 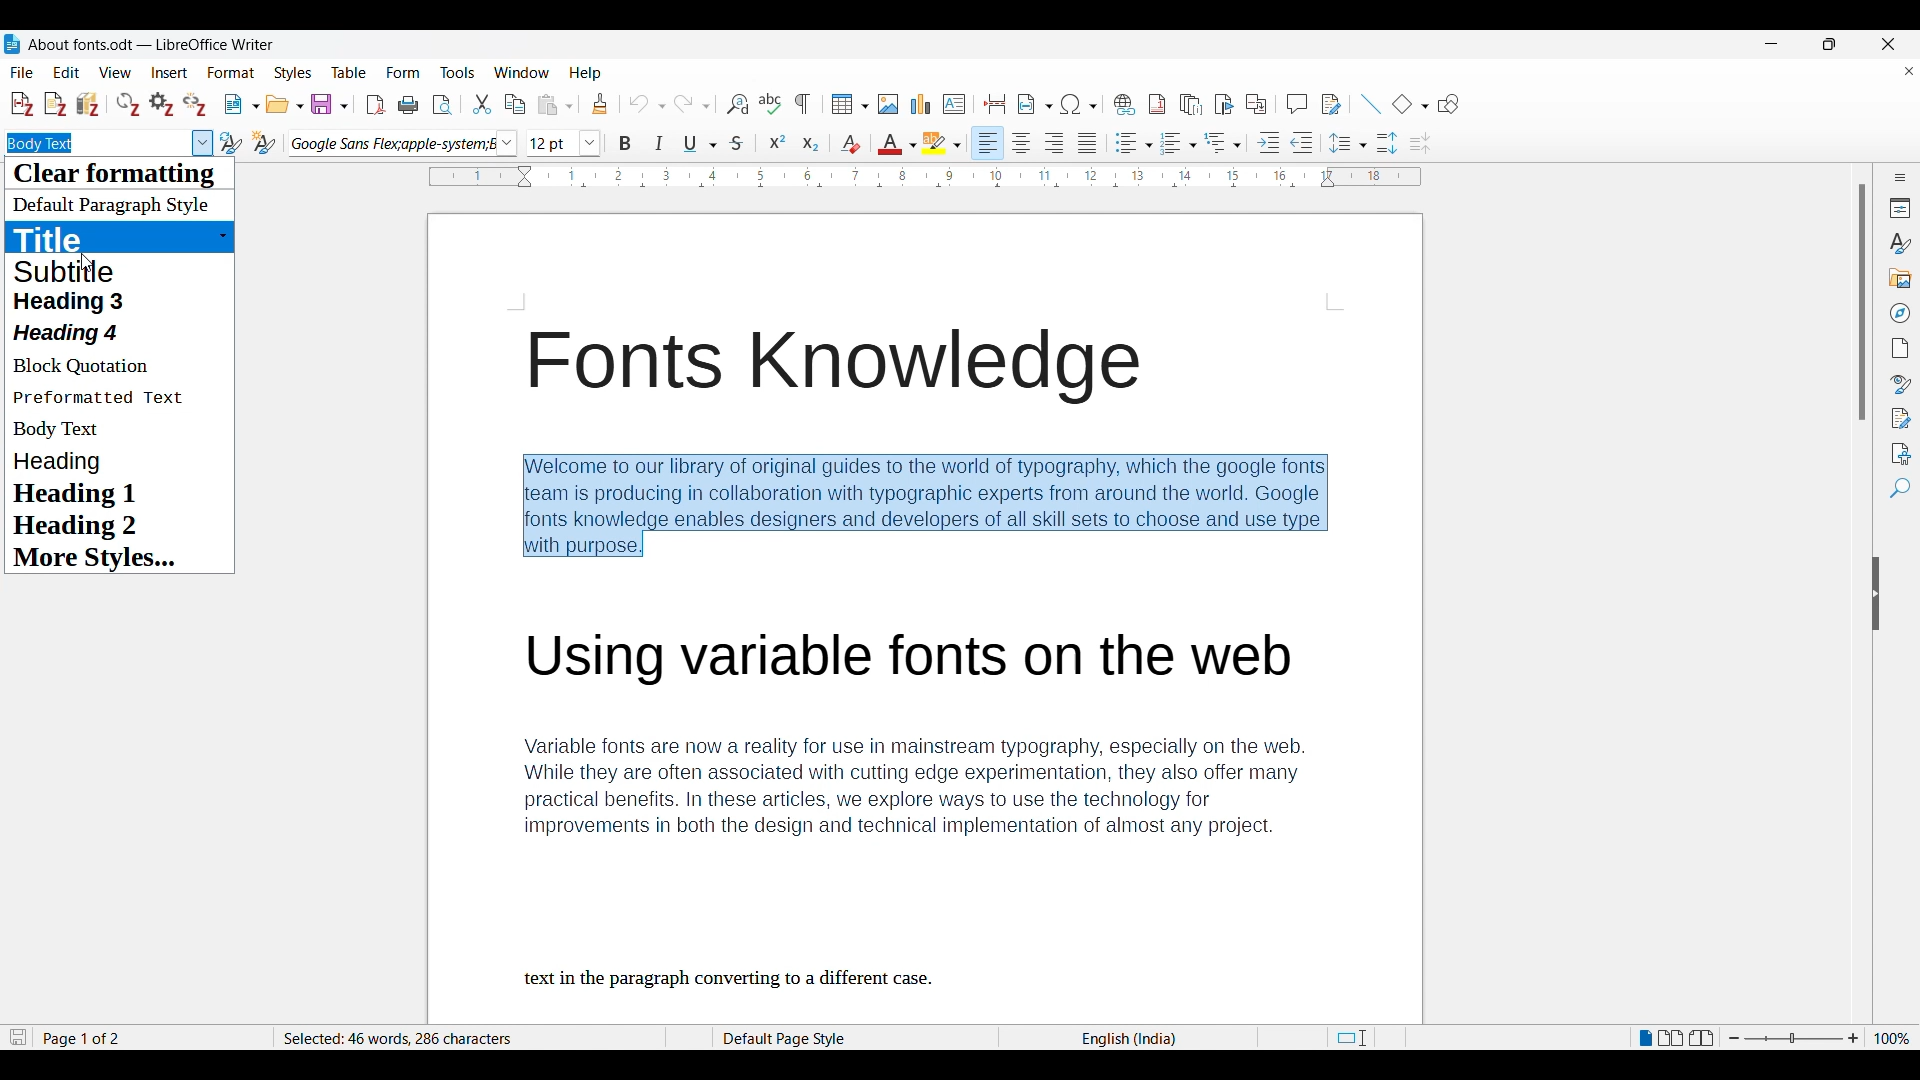 I want to click on Insert hyperlink, so click(x=1125, y=104).